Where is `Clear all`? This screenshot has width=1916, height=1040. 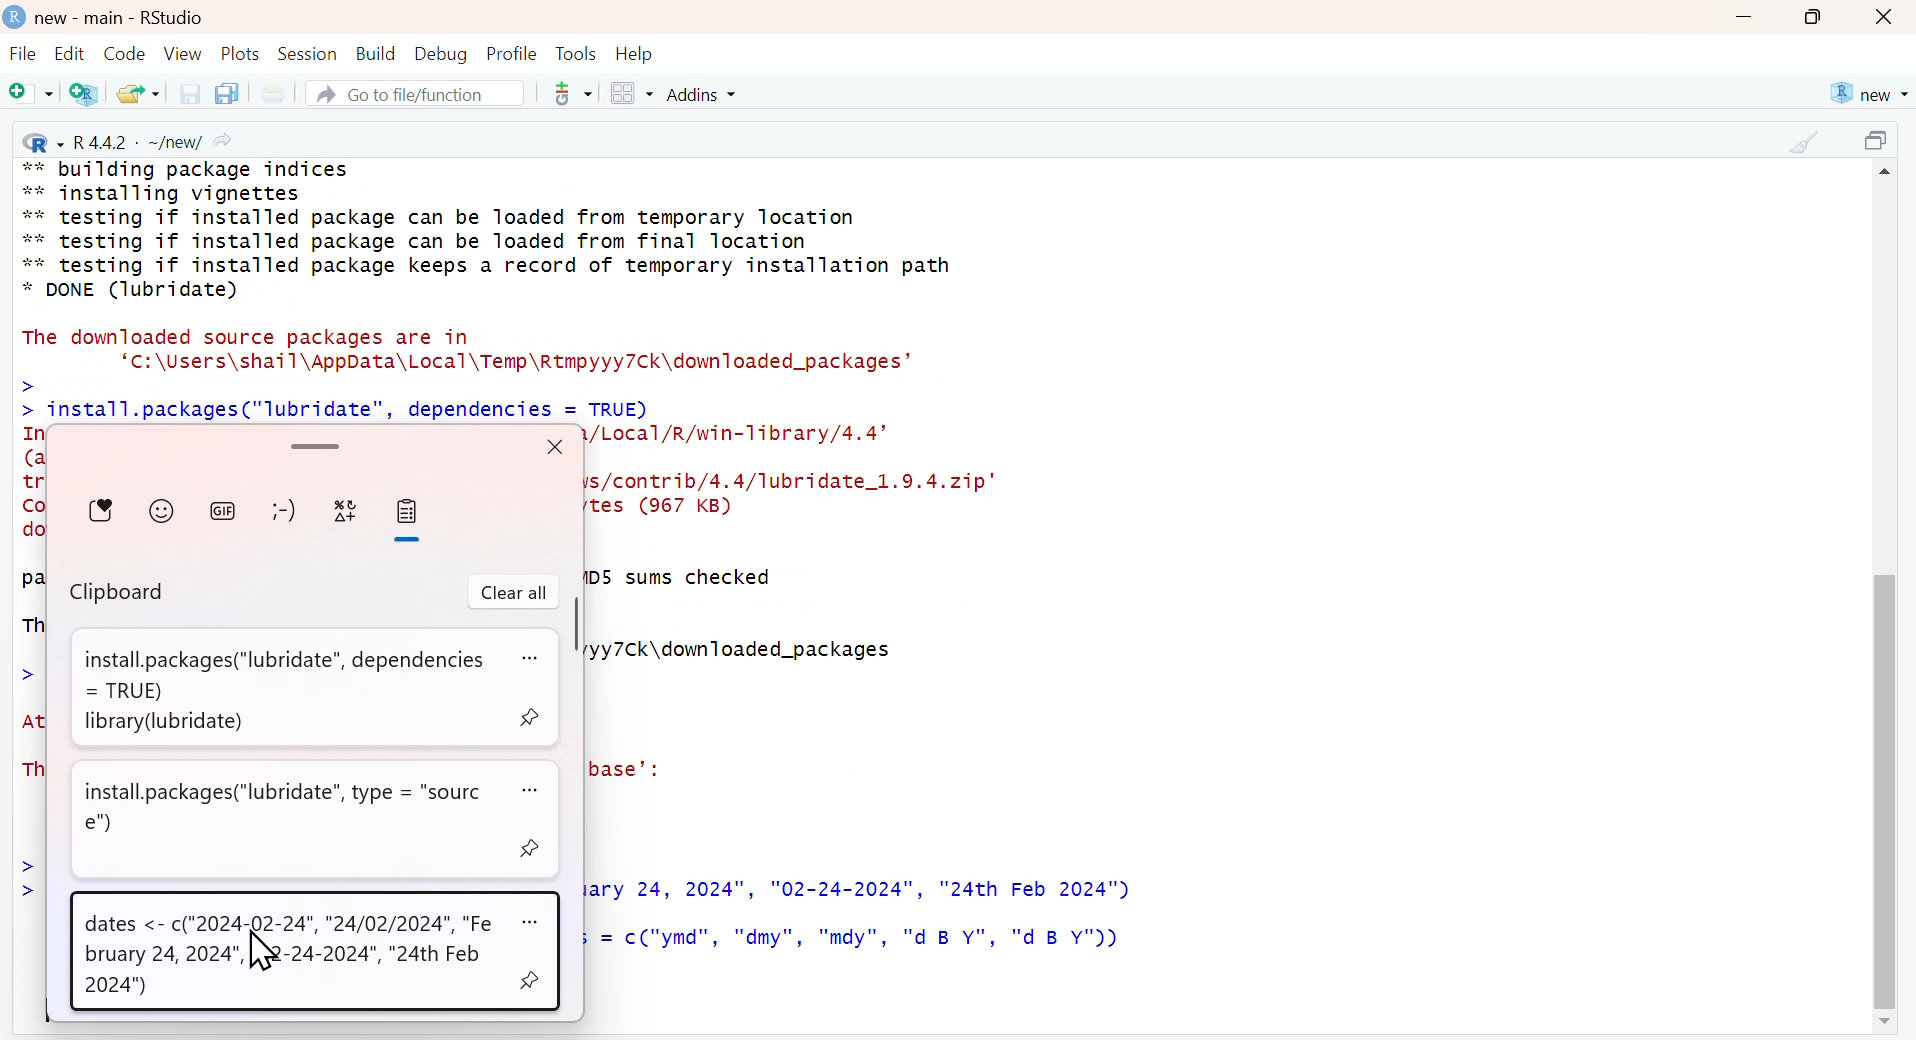 Clear all is located at coordinates (514, 593).